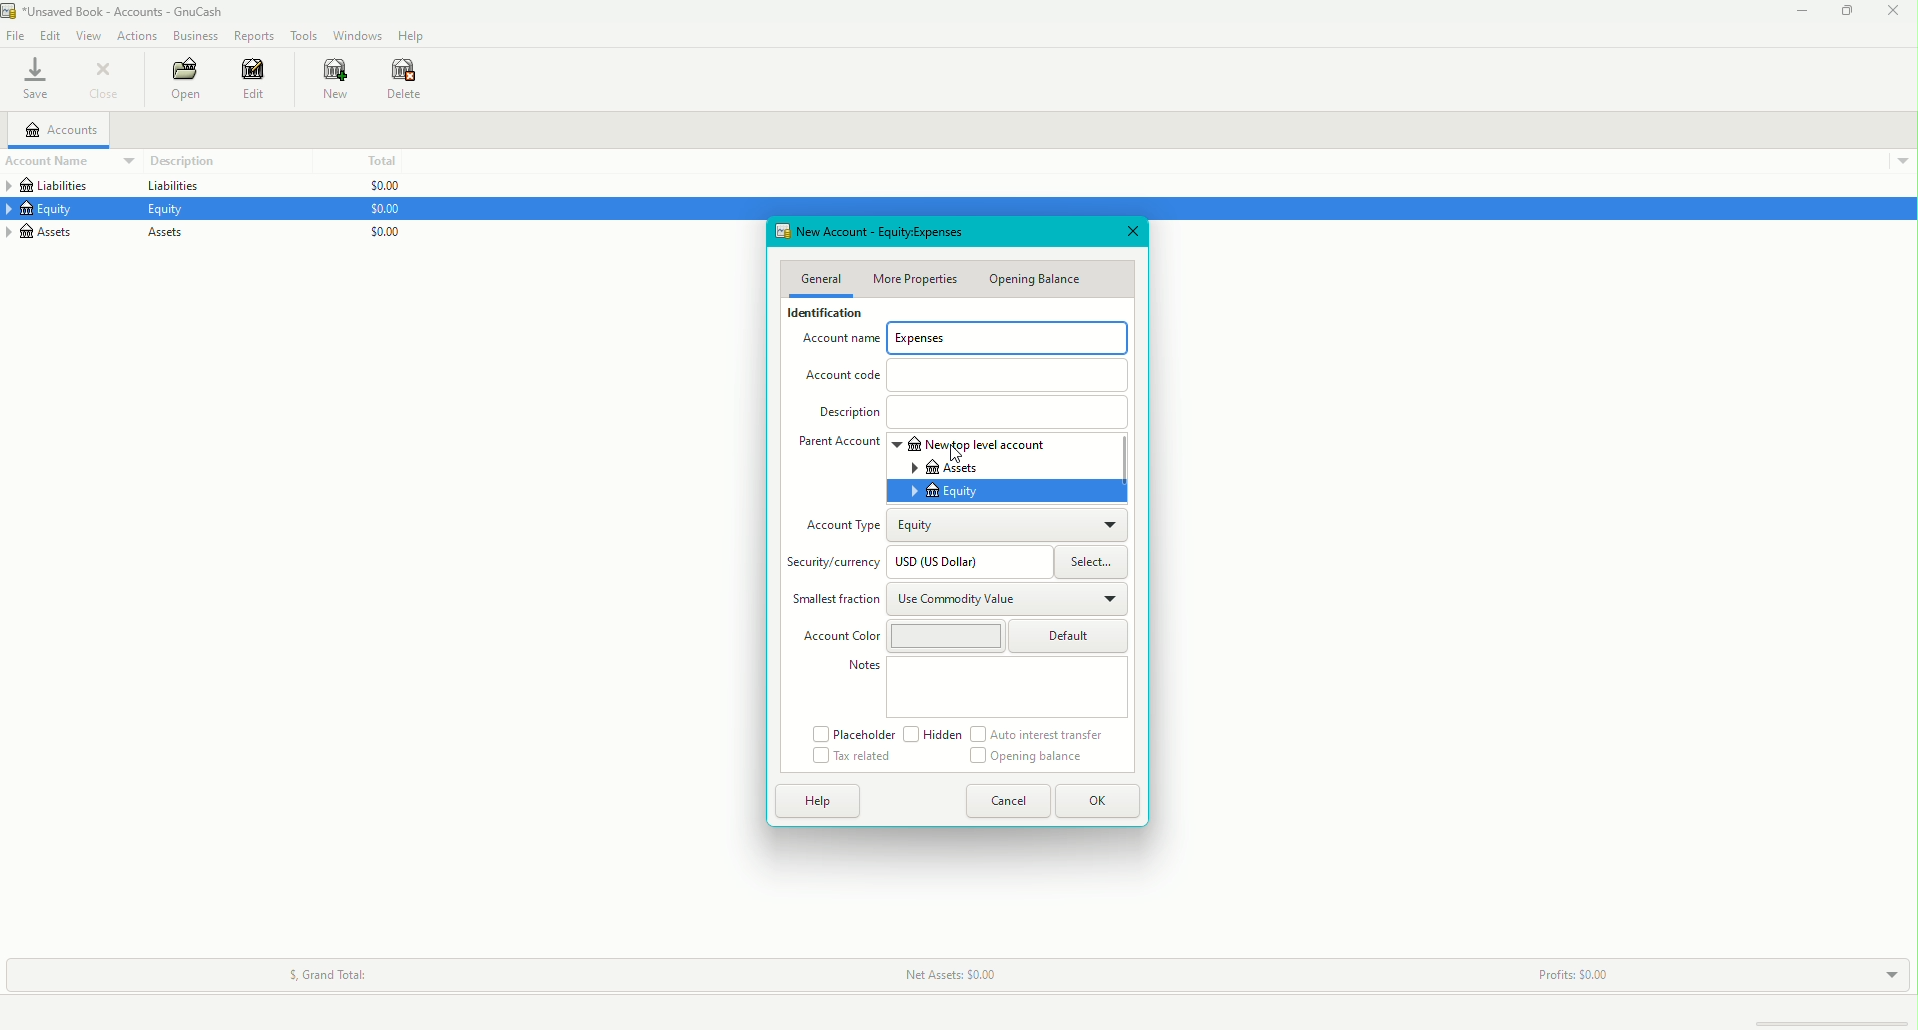 The image size is (1918, 1030). I want to click on , so click(169, 210).